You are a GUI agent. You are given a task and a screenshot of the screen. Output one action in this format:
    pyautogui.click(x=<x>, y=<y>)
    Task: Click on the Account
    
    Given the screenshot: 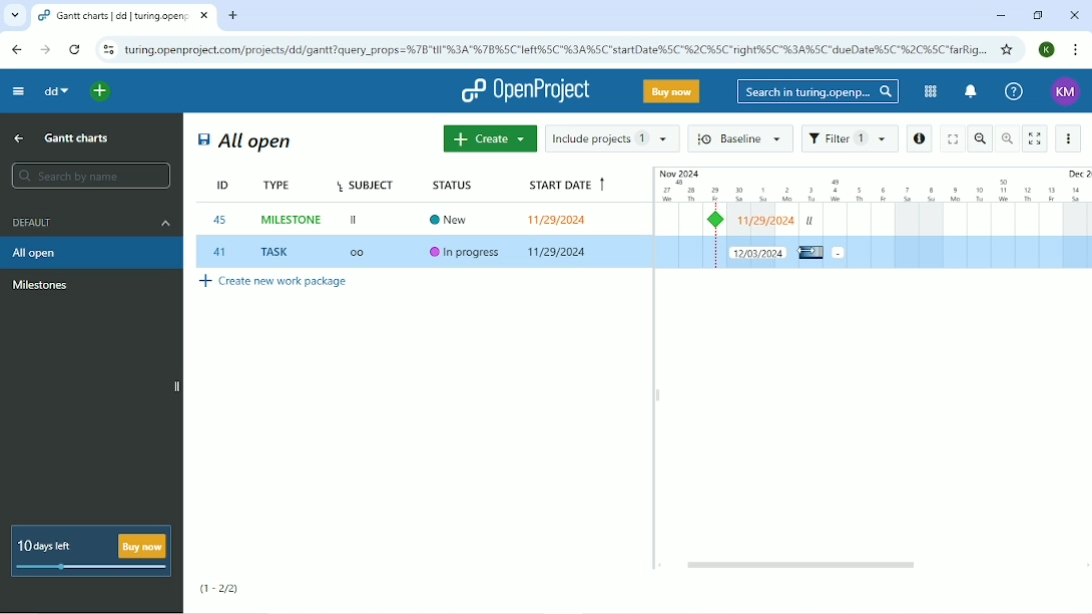 What is the action you would take?
    pyautogui.click(x=1067, y=93)
    